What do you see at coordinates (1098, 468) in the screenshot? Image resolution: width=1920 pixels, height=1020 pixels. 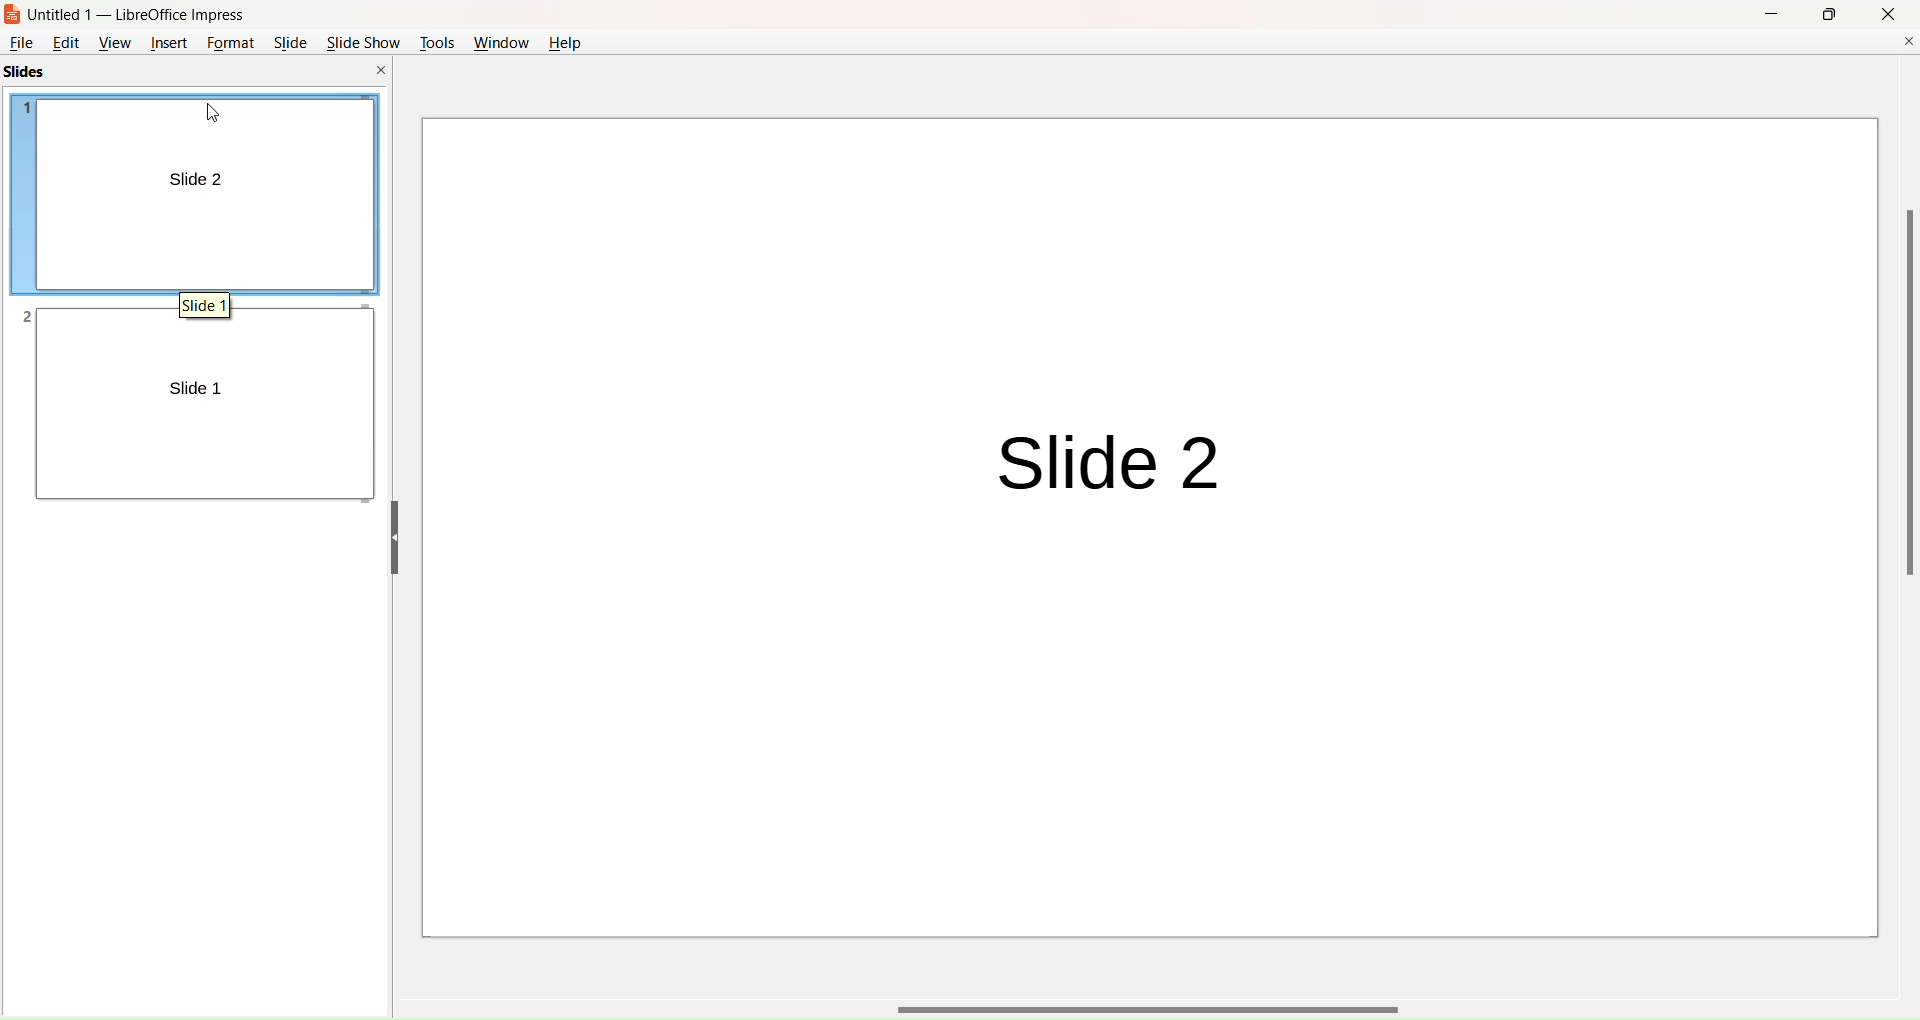 I see `slide 2` at bounding box center [1098, 468].